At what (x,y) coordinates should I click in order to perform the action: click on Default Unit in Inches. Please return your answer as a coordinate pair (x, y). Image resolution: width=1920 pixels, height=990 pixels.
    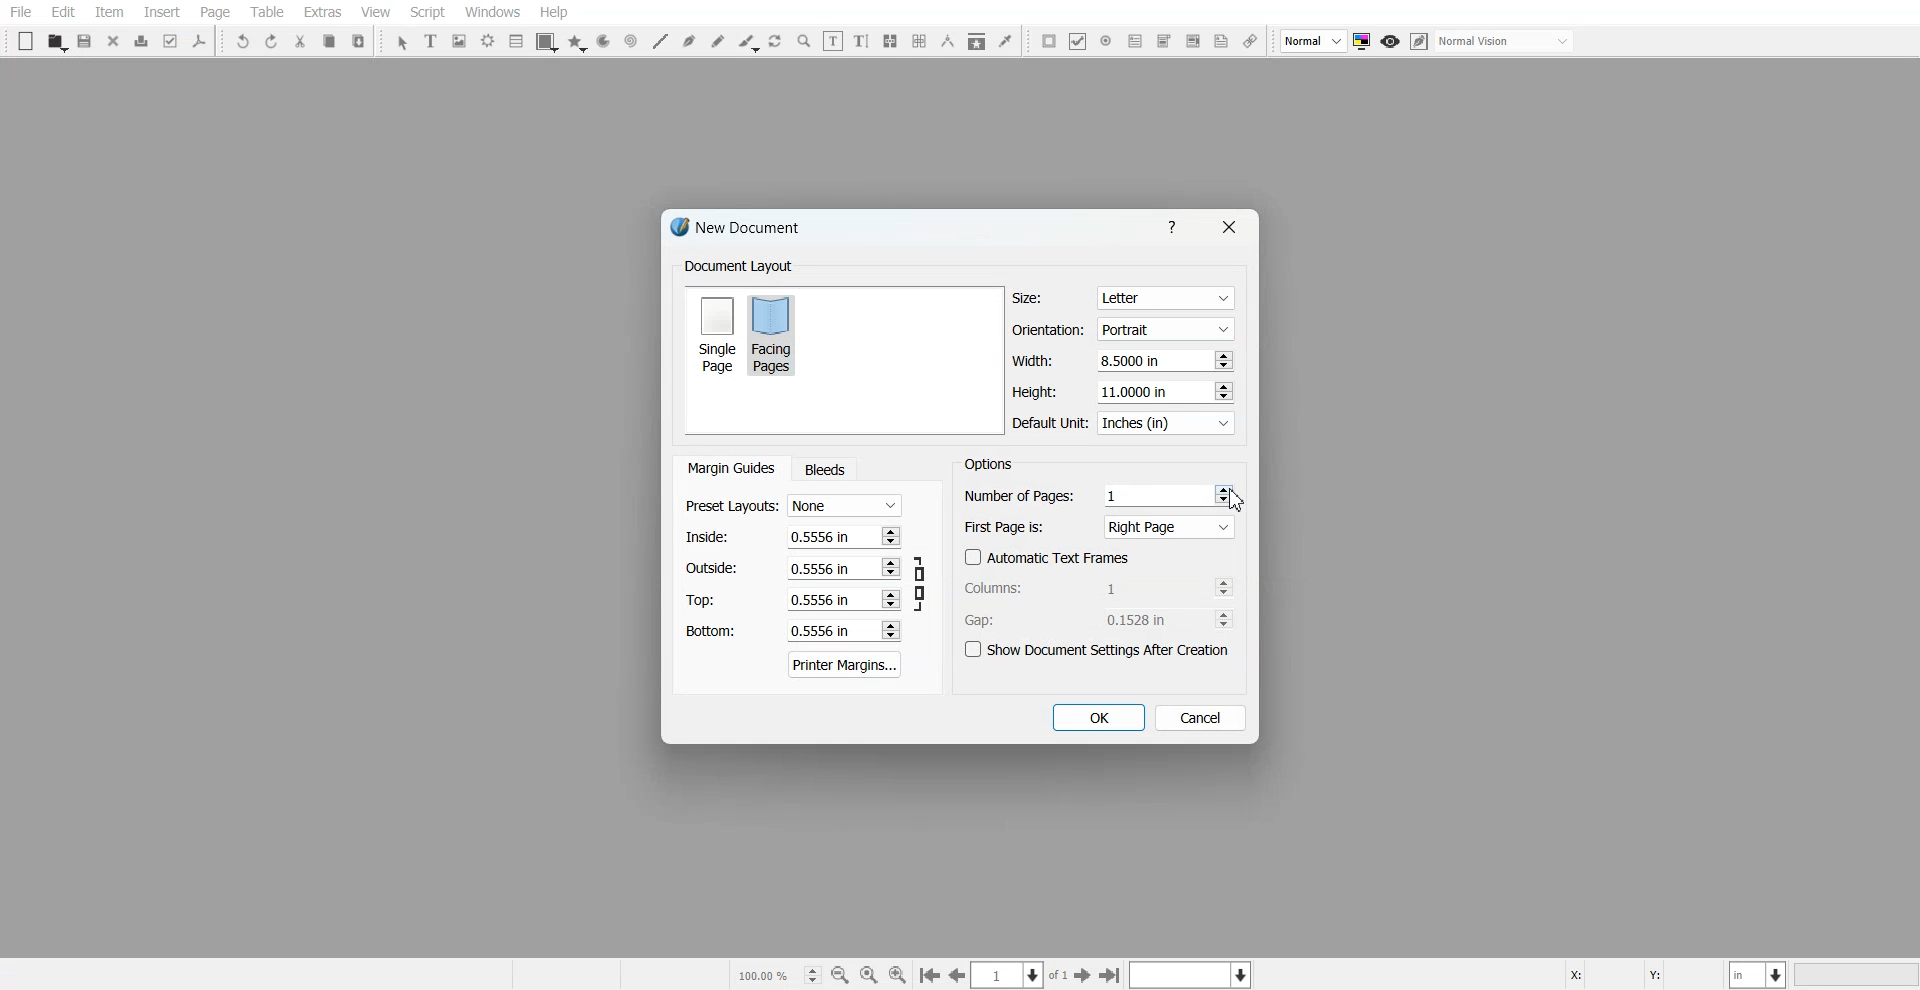
    Looking at the image, I should click on (1125, 424).